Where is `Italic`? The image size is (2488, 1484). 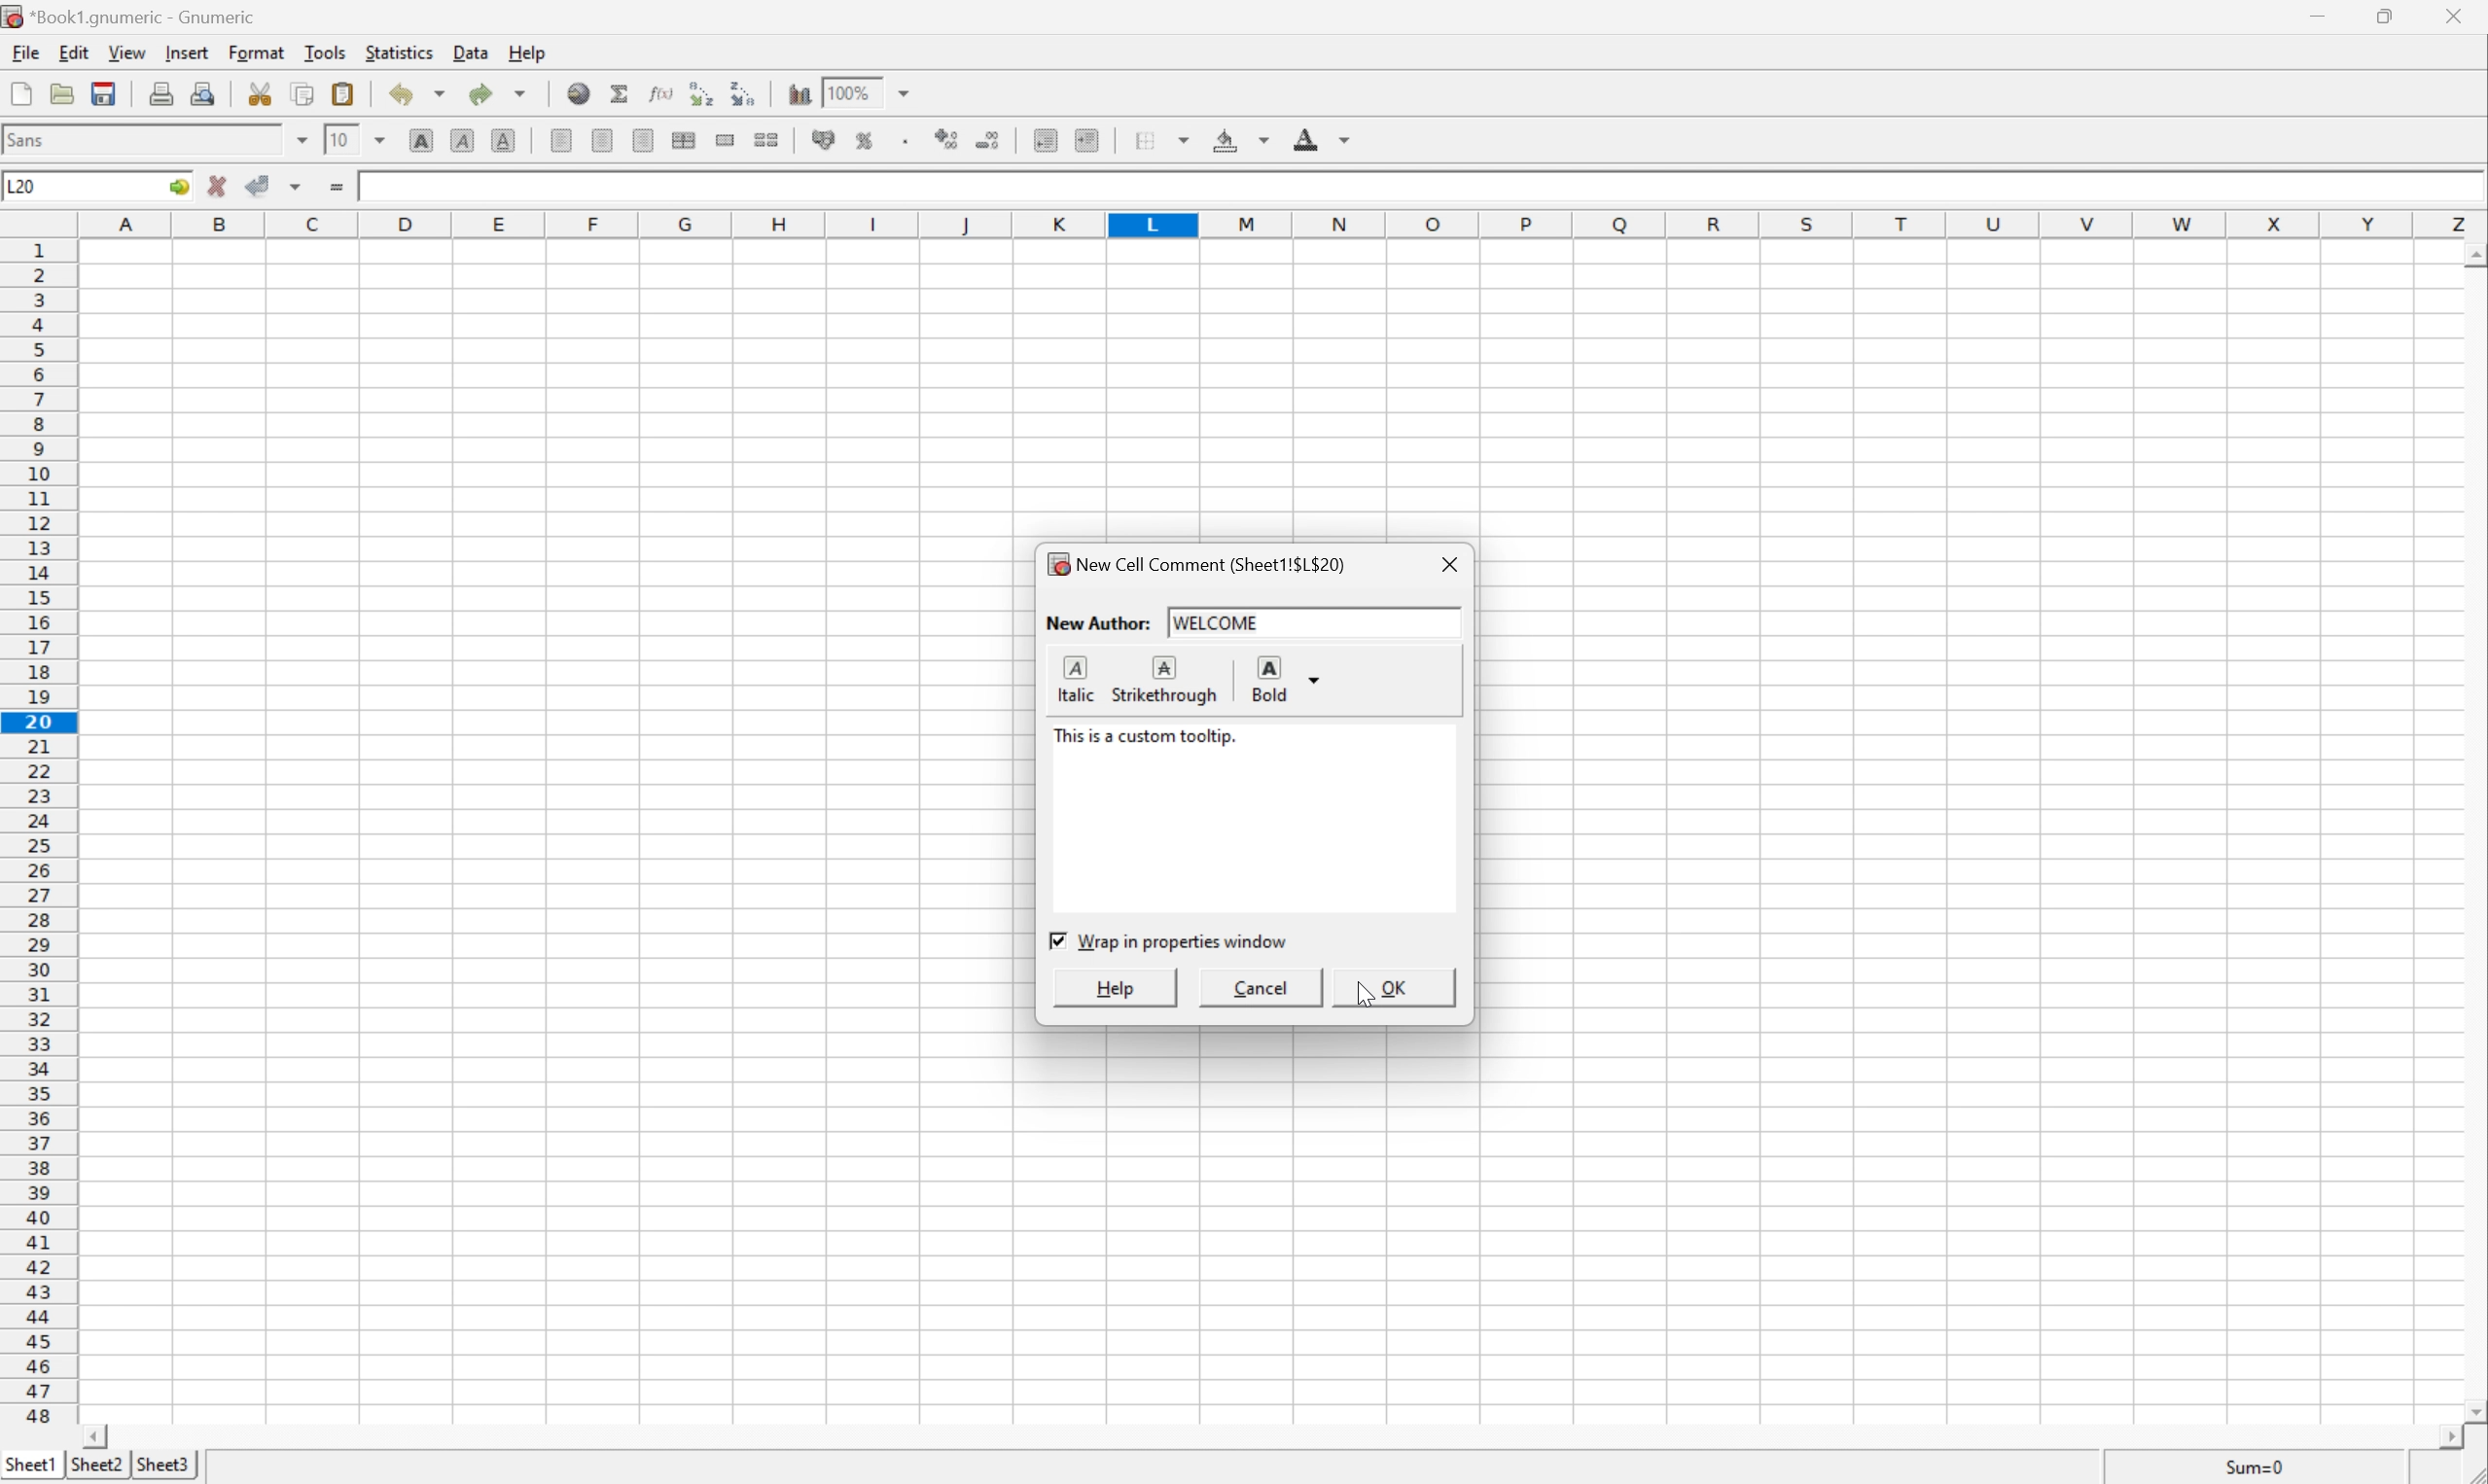 Italic is located at coordinates (1076, 676).